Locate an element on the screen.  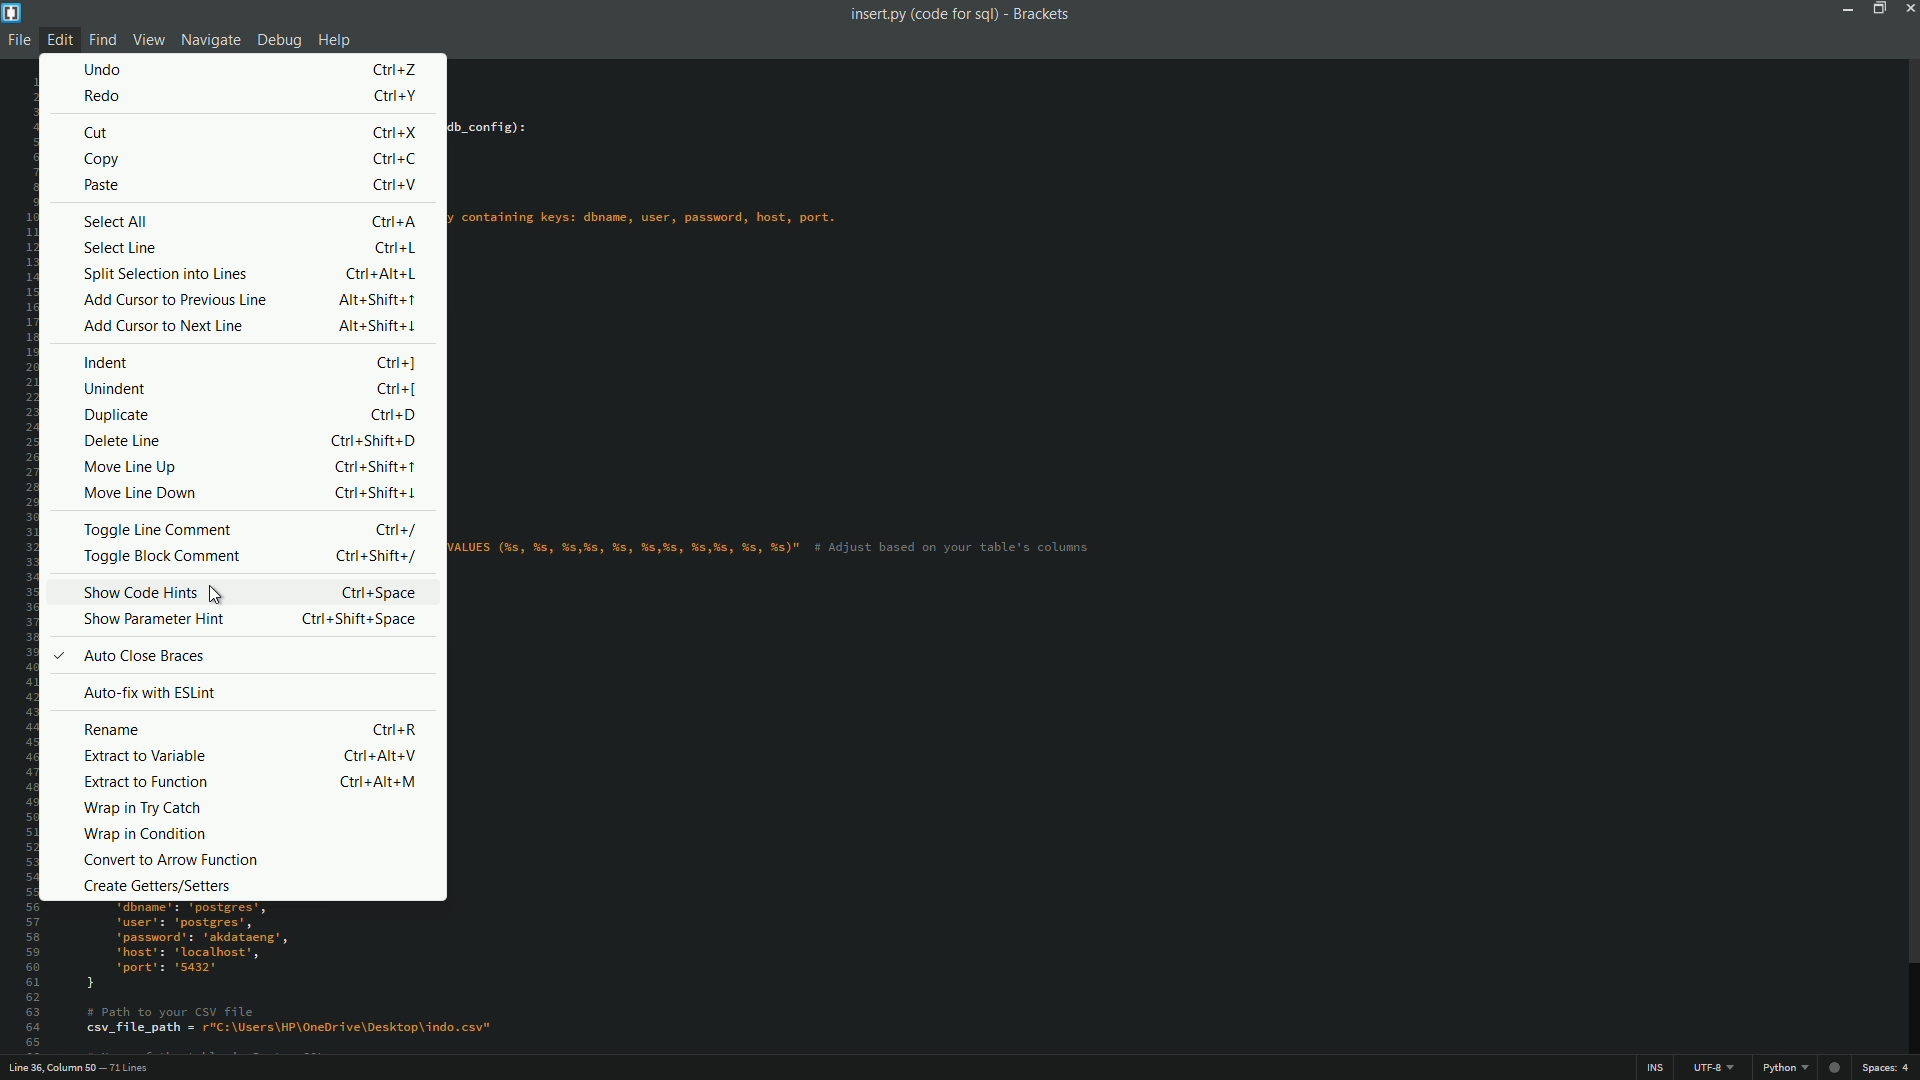
indent is located at coordinates (110, 362).